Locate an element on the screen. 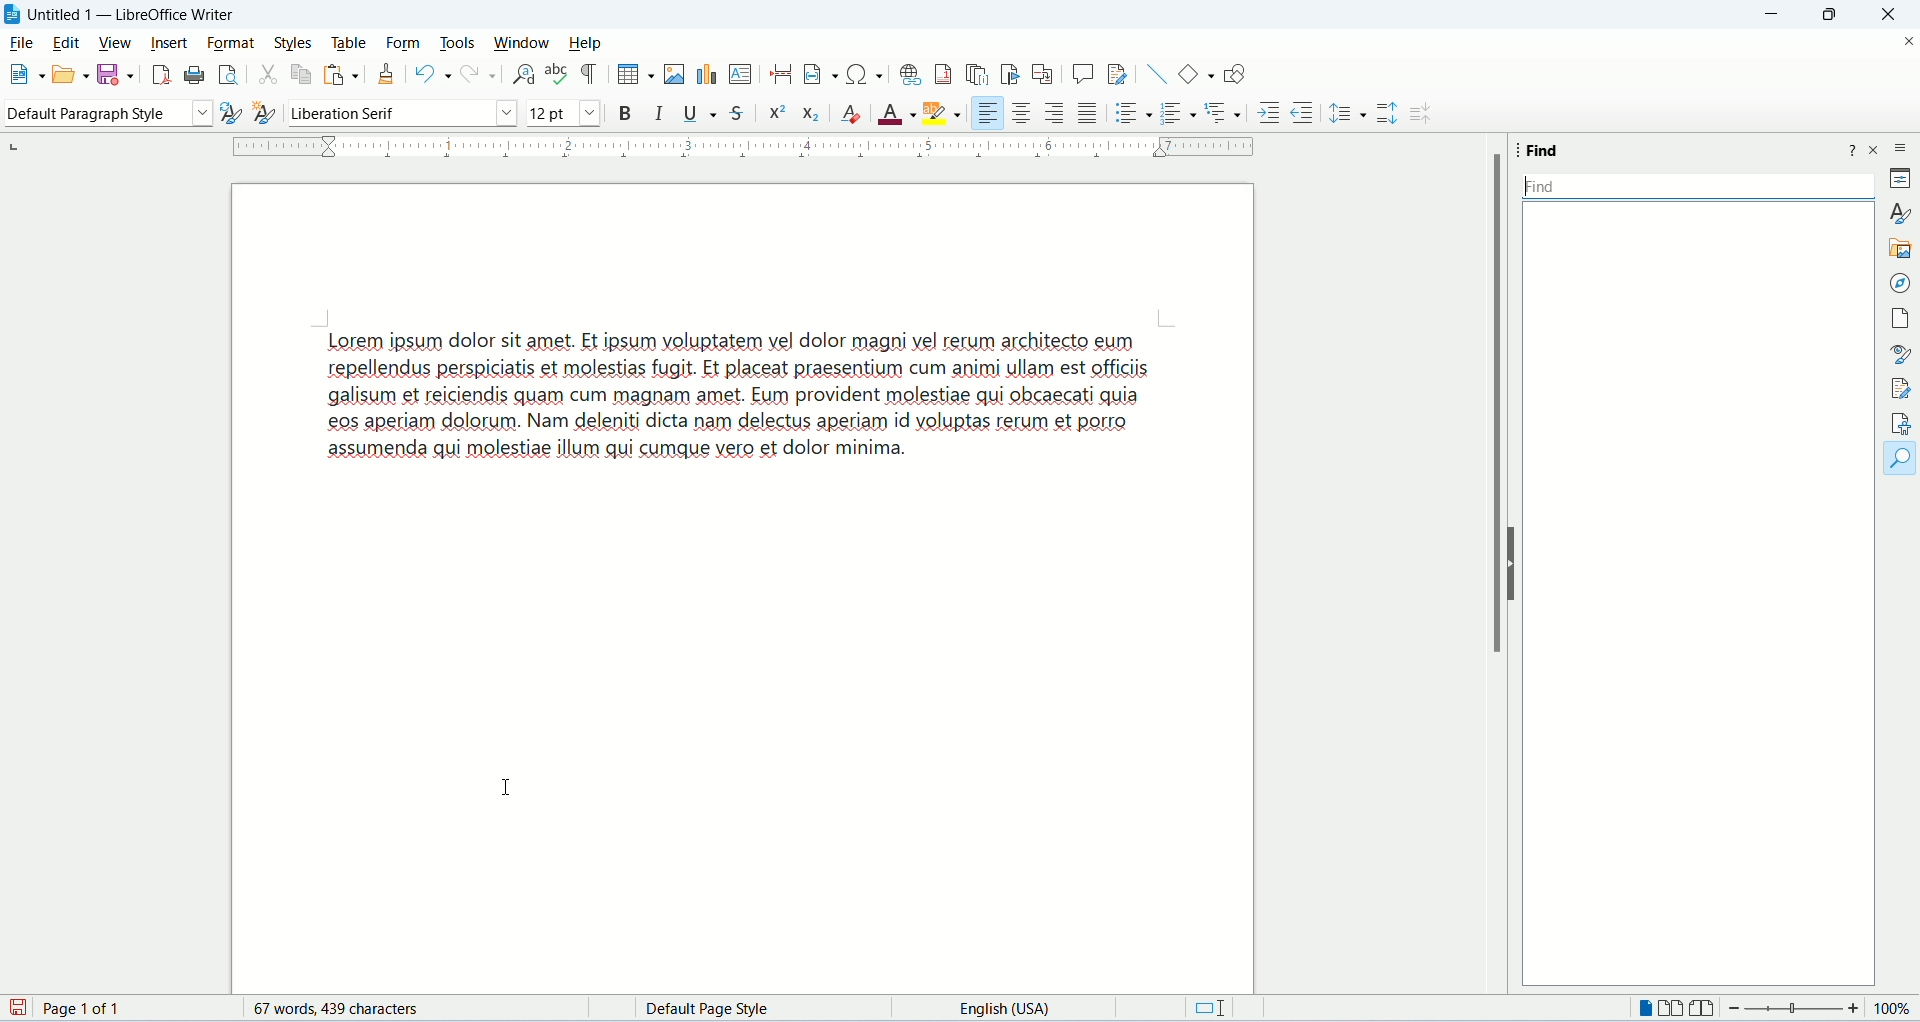 This screenshot has height=1022, width=1920. italics is located at coordinates (657, 114).